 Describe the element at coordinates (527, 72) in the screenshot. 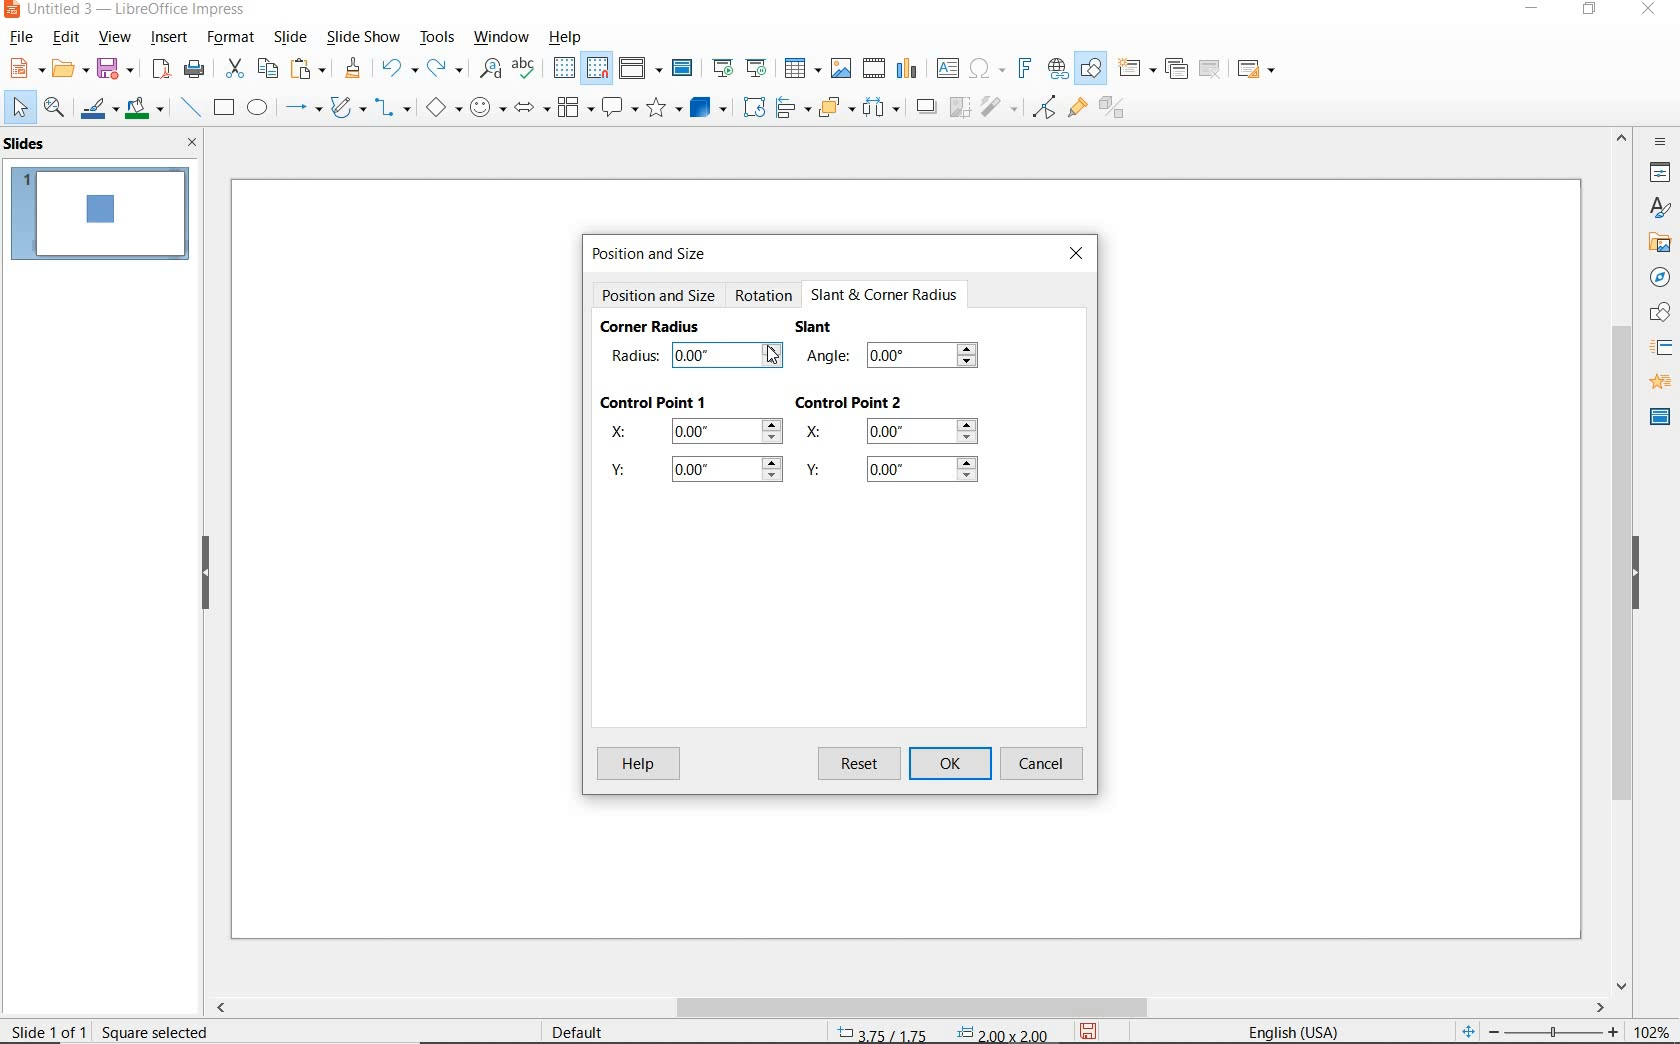

I see `spelling` at that location.